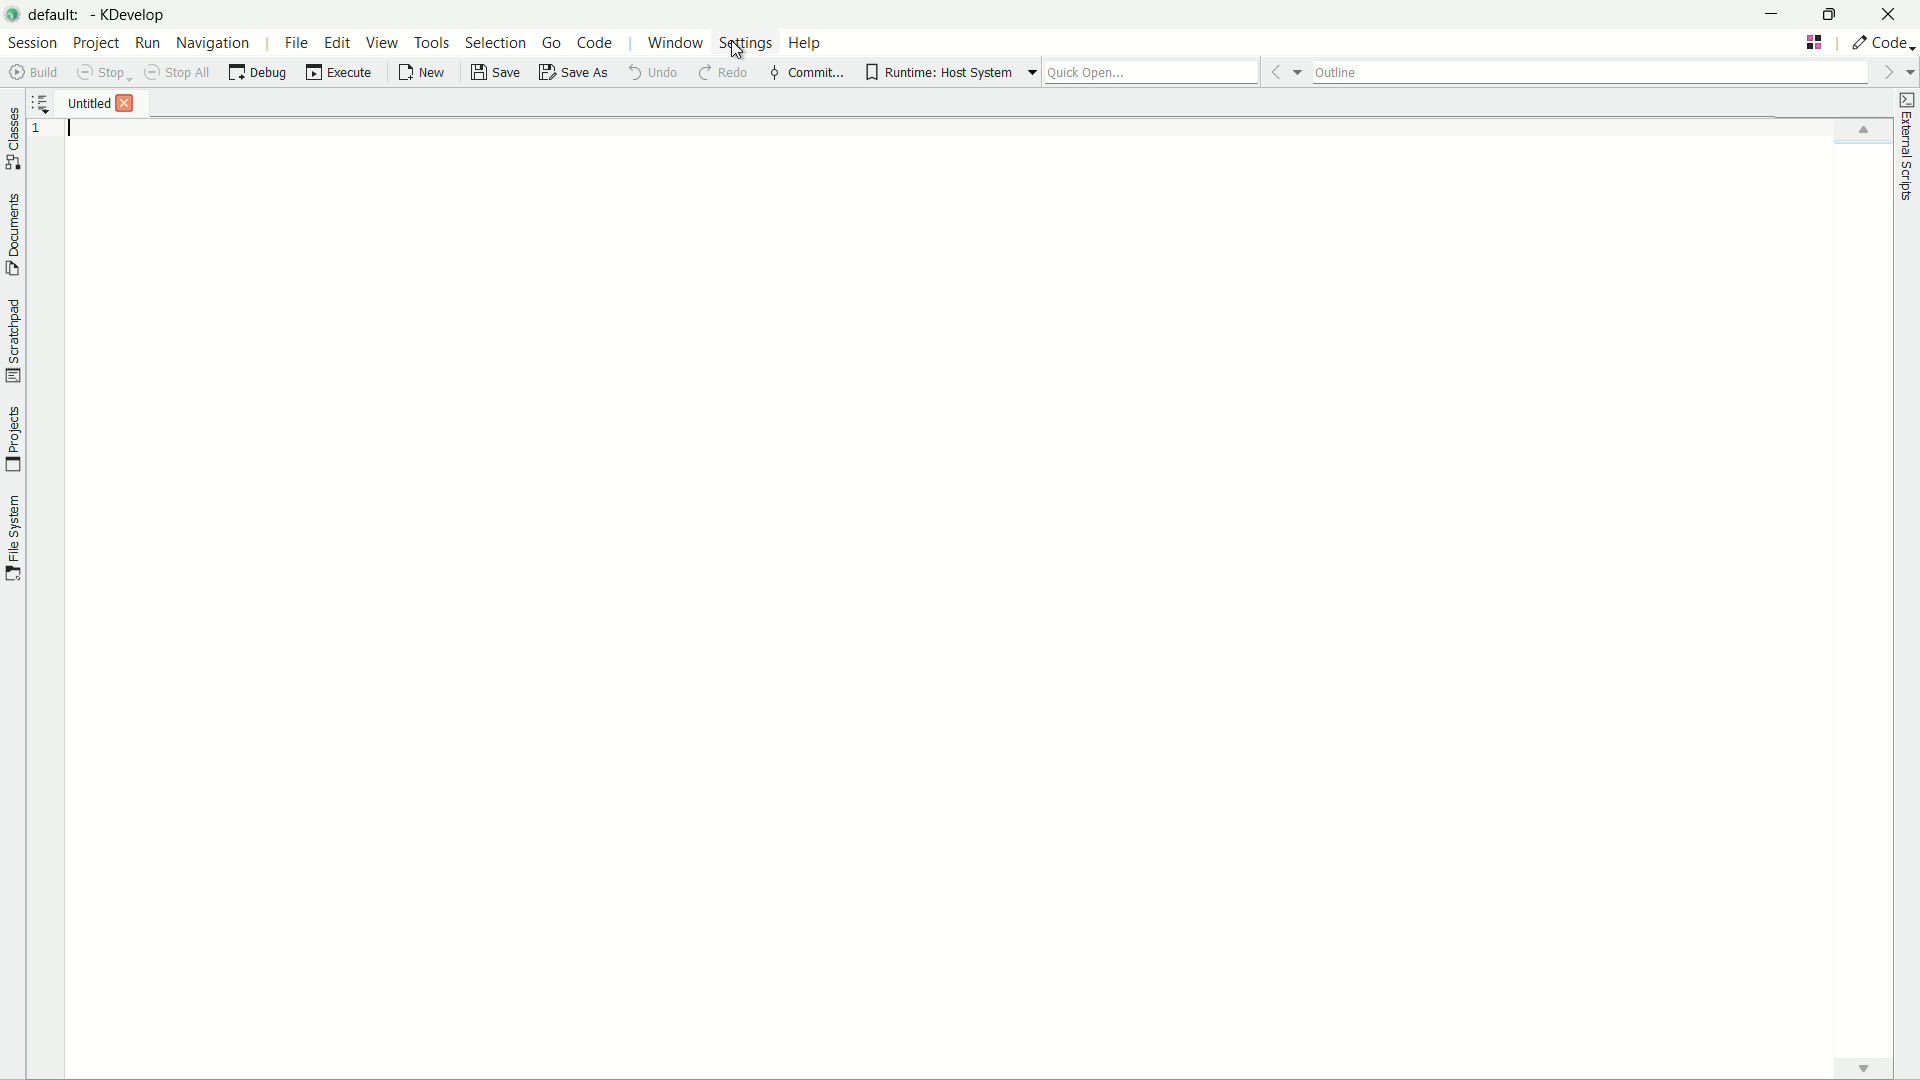  Describe the element at coordinates (177, 73) in the screenshot. I see `stop  all` at that location.